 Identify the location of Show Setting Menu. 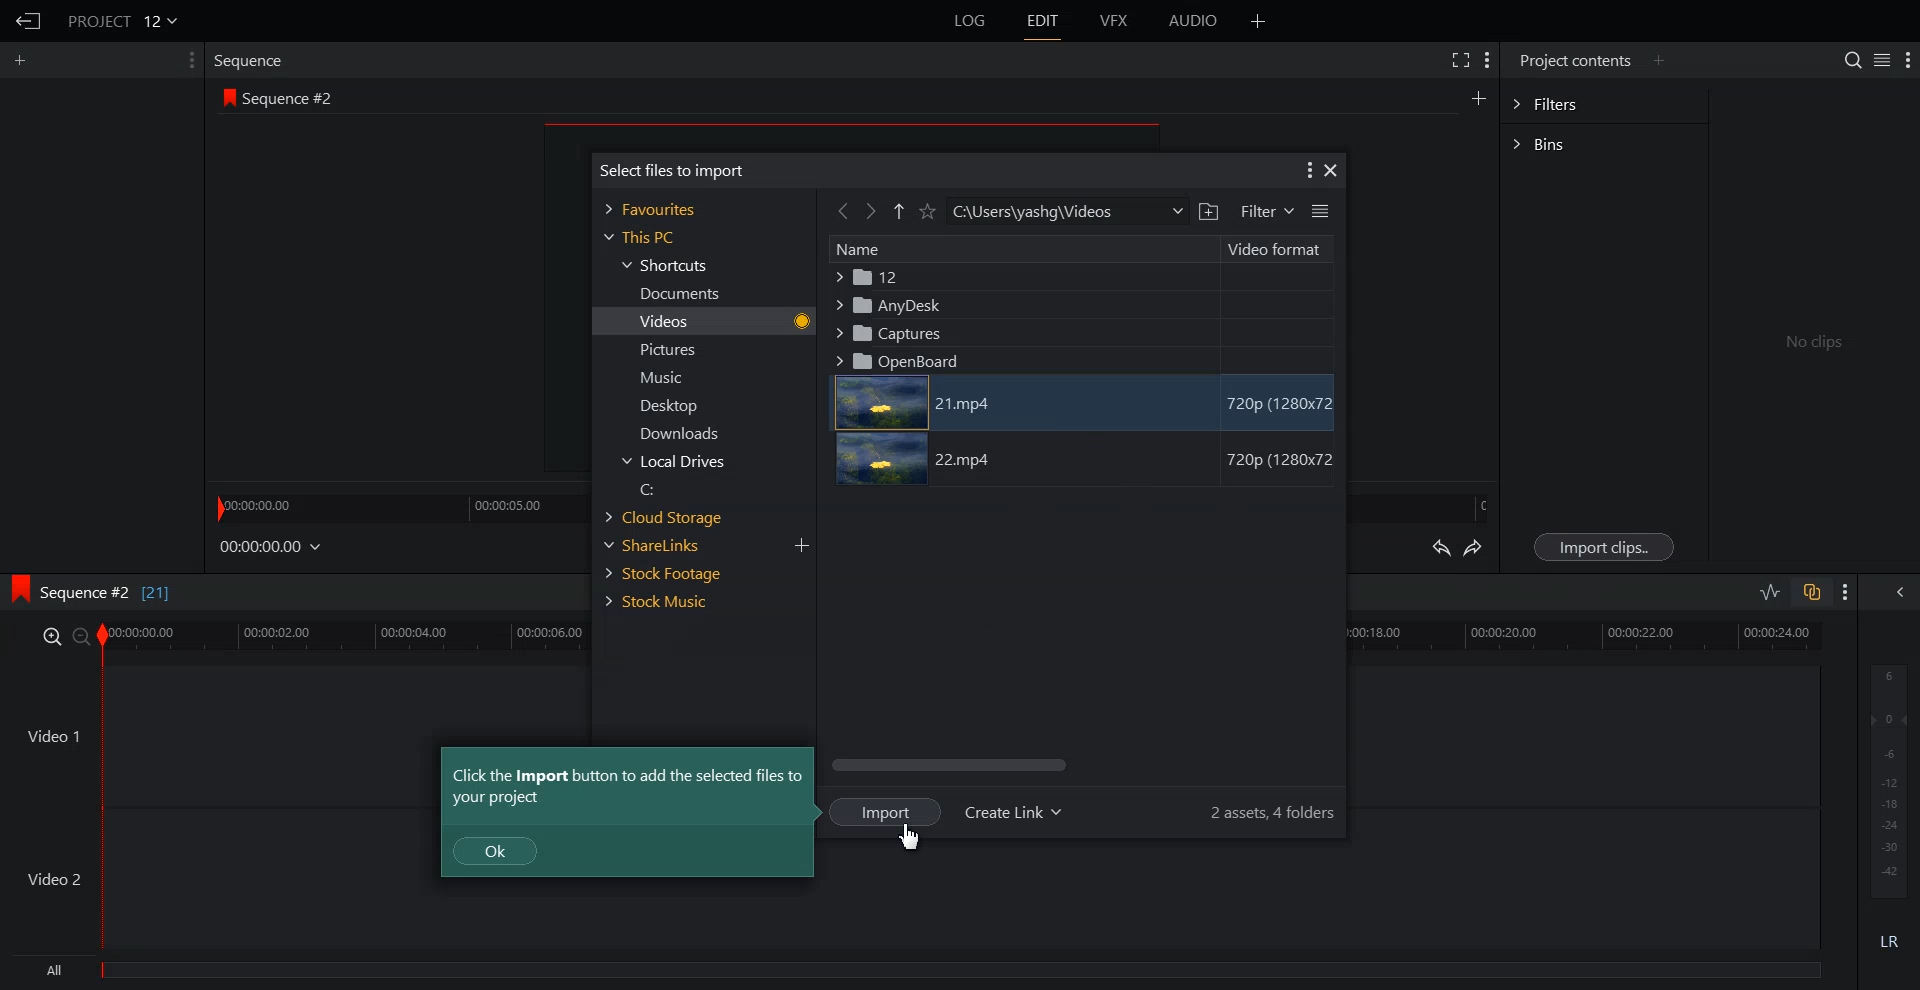
(1488, 61).